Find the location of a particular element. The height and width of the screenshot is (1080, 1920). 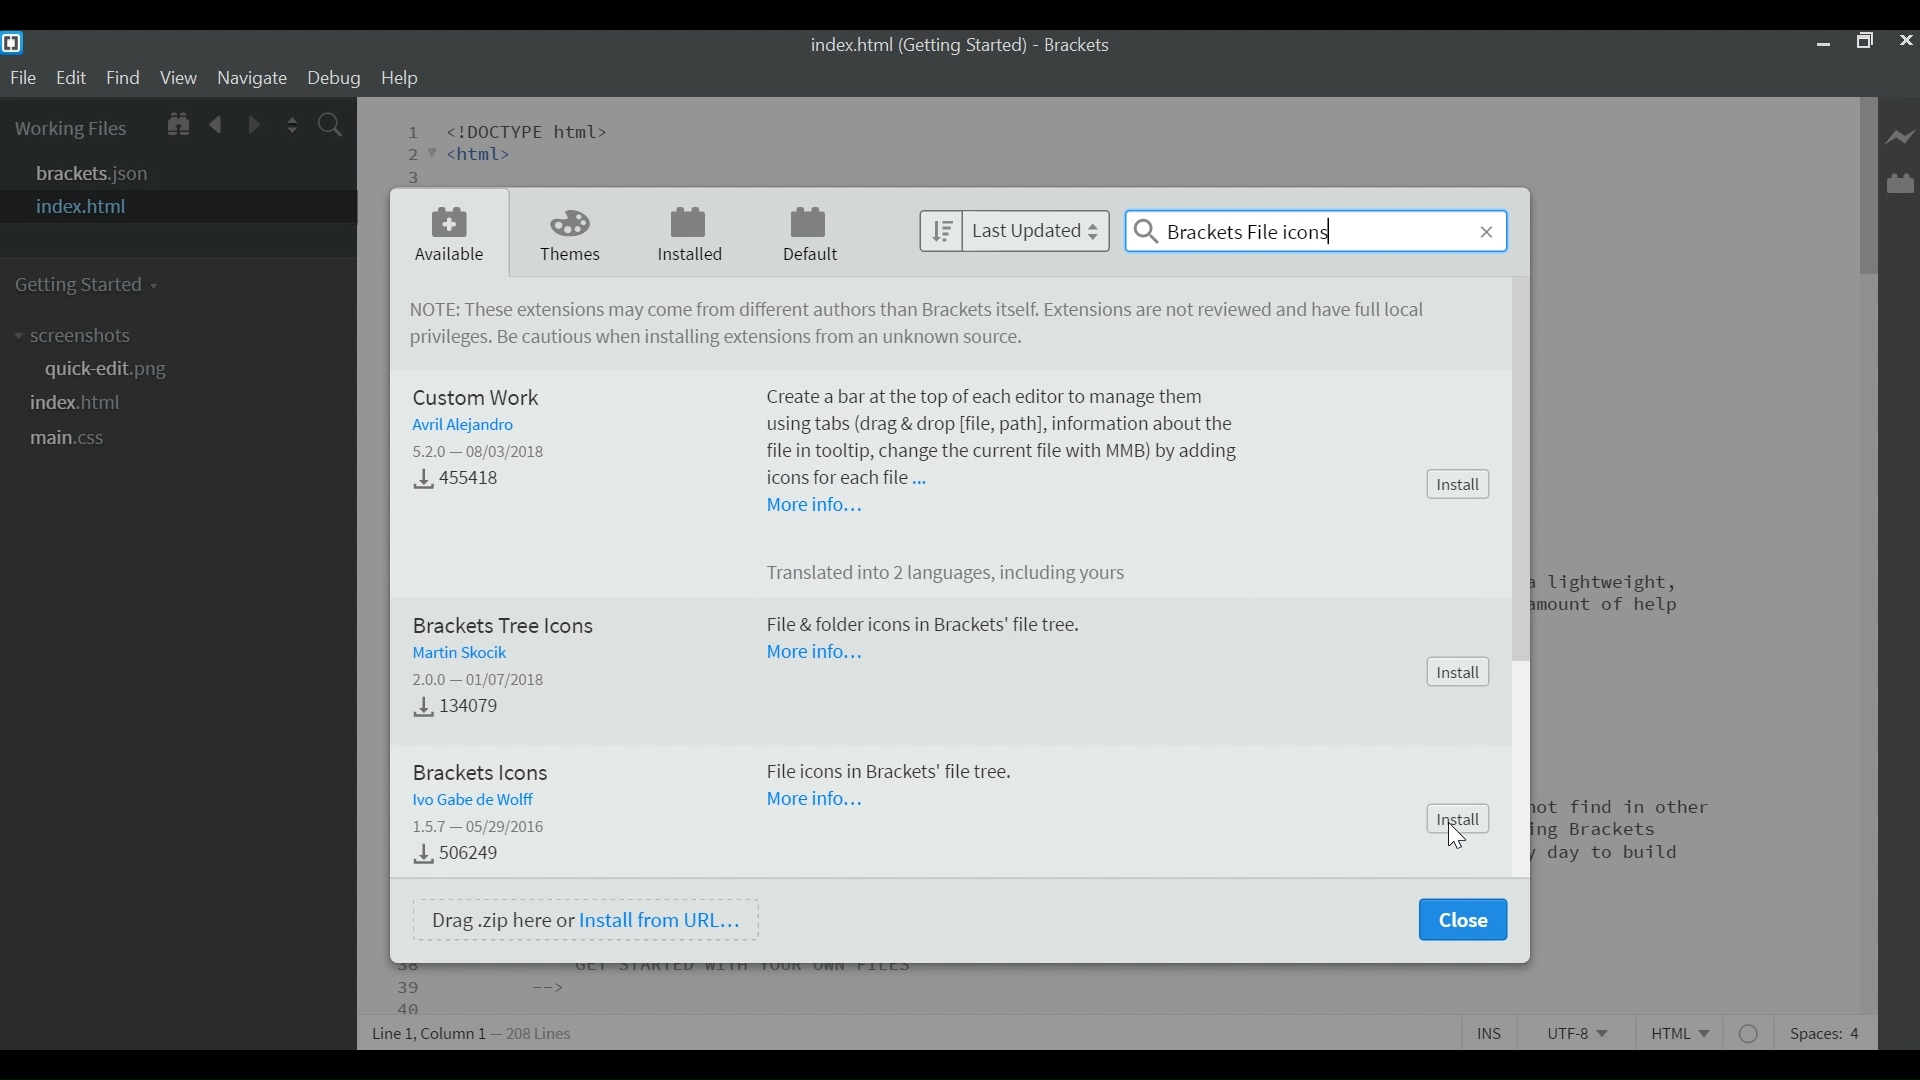

No lintel available for html is located at coordinates (1751, 1032).